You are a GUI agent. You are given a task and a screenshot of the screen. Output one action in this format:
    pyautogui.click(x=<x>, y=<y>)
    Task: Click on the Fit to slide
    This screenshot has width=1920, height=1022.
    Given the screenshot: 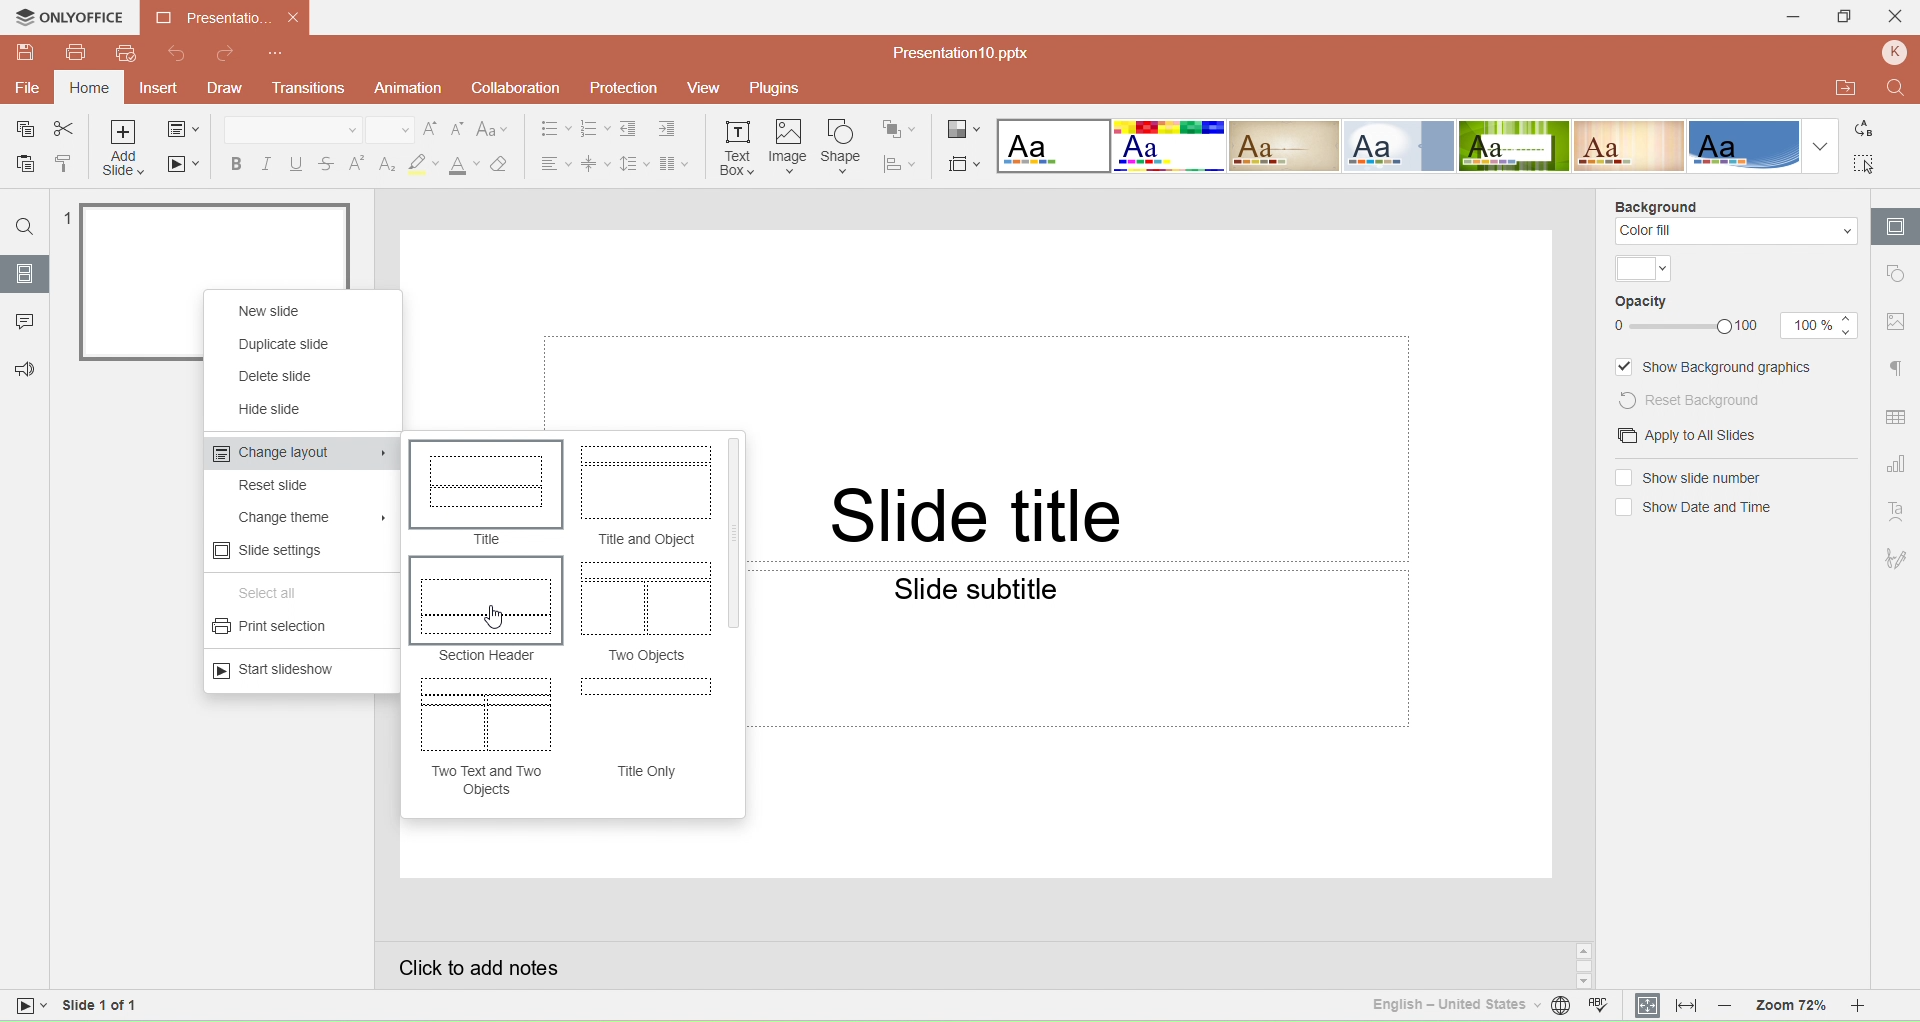 What is the action you would take?
    pyautogui.click(x=1647, y=1005)
    